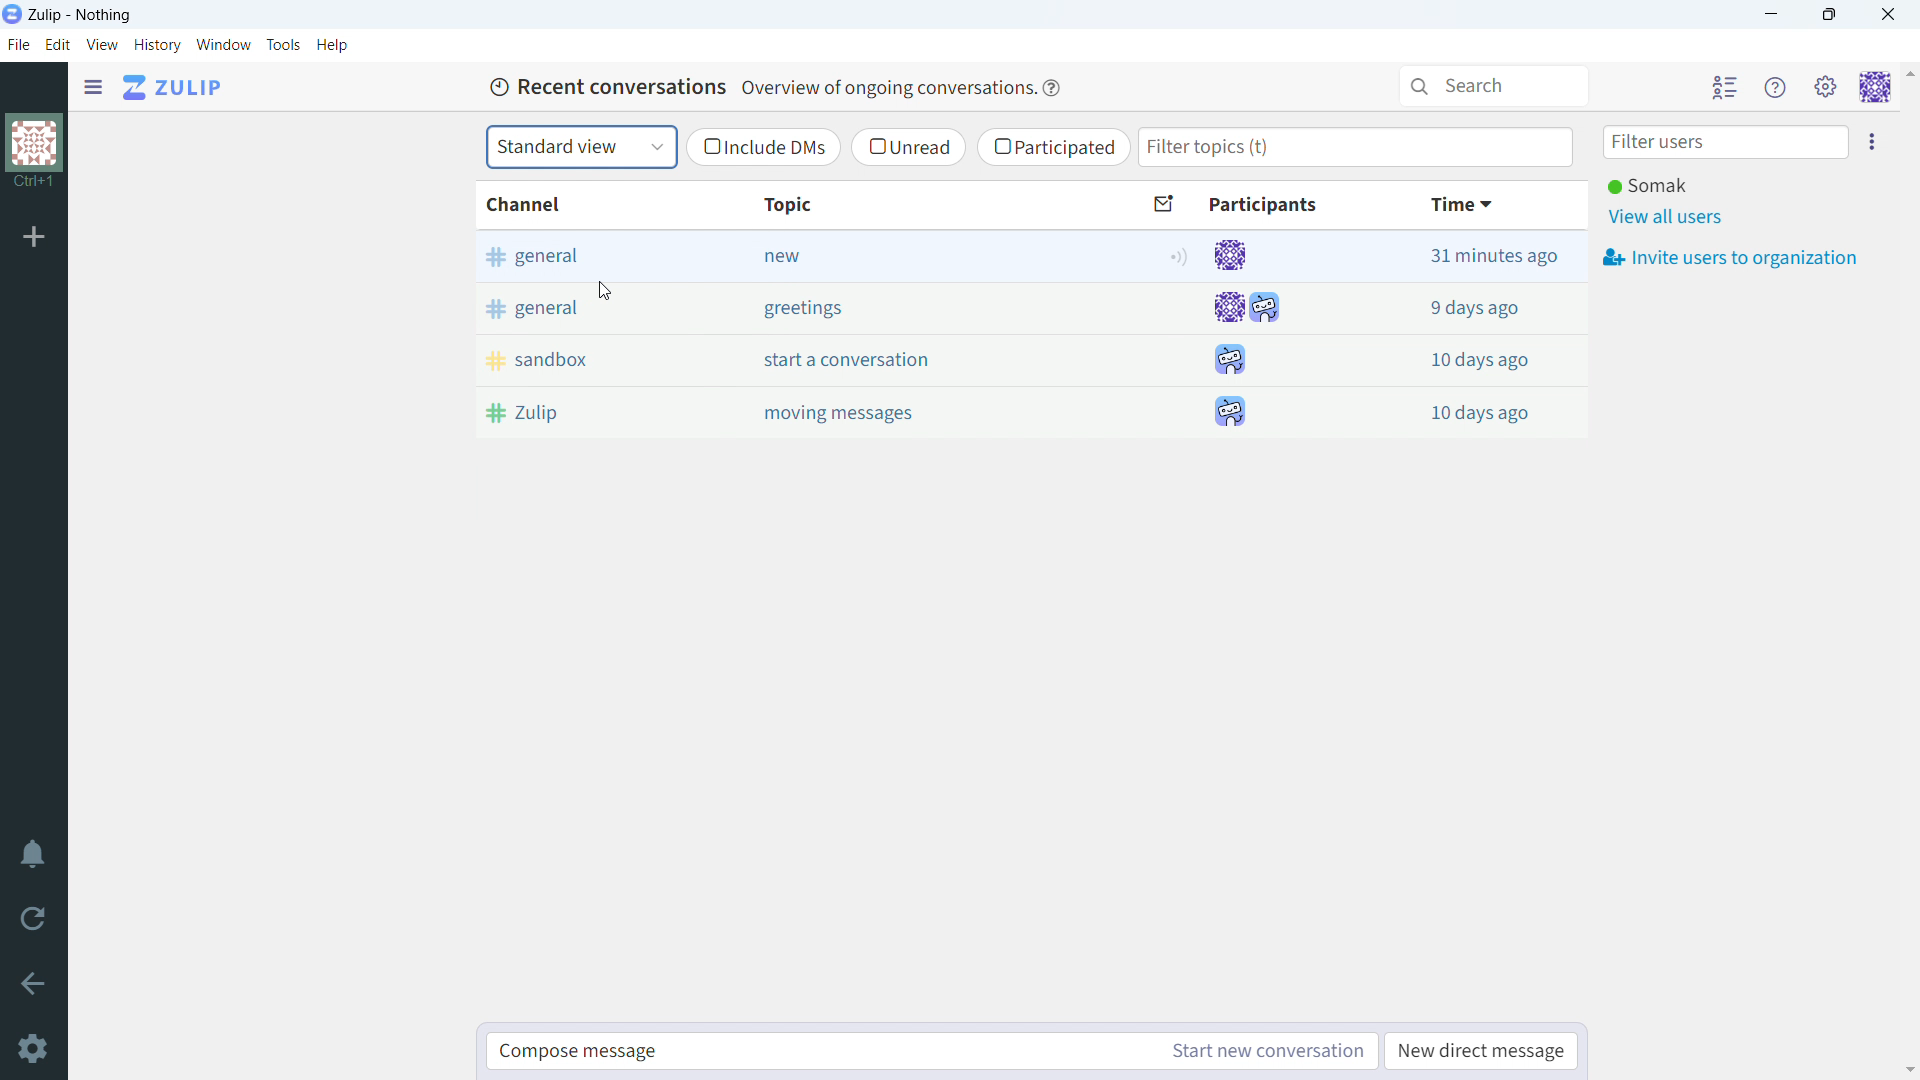  I want to click on edit, so click(58, 45).